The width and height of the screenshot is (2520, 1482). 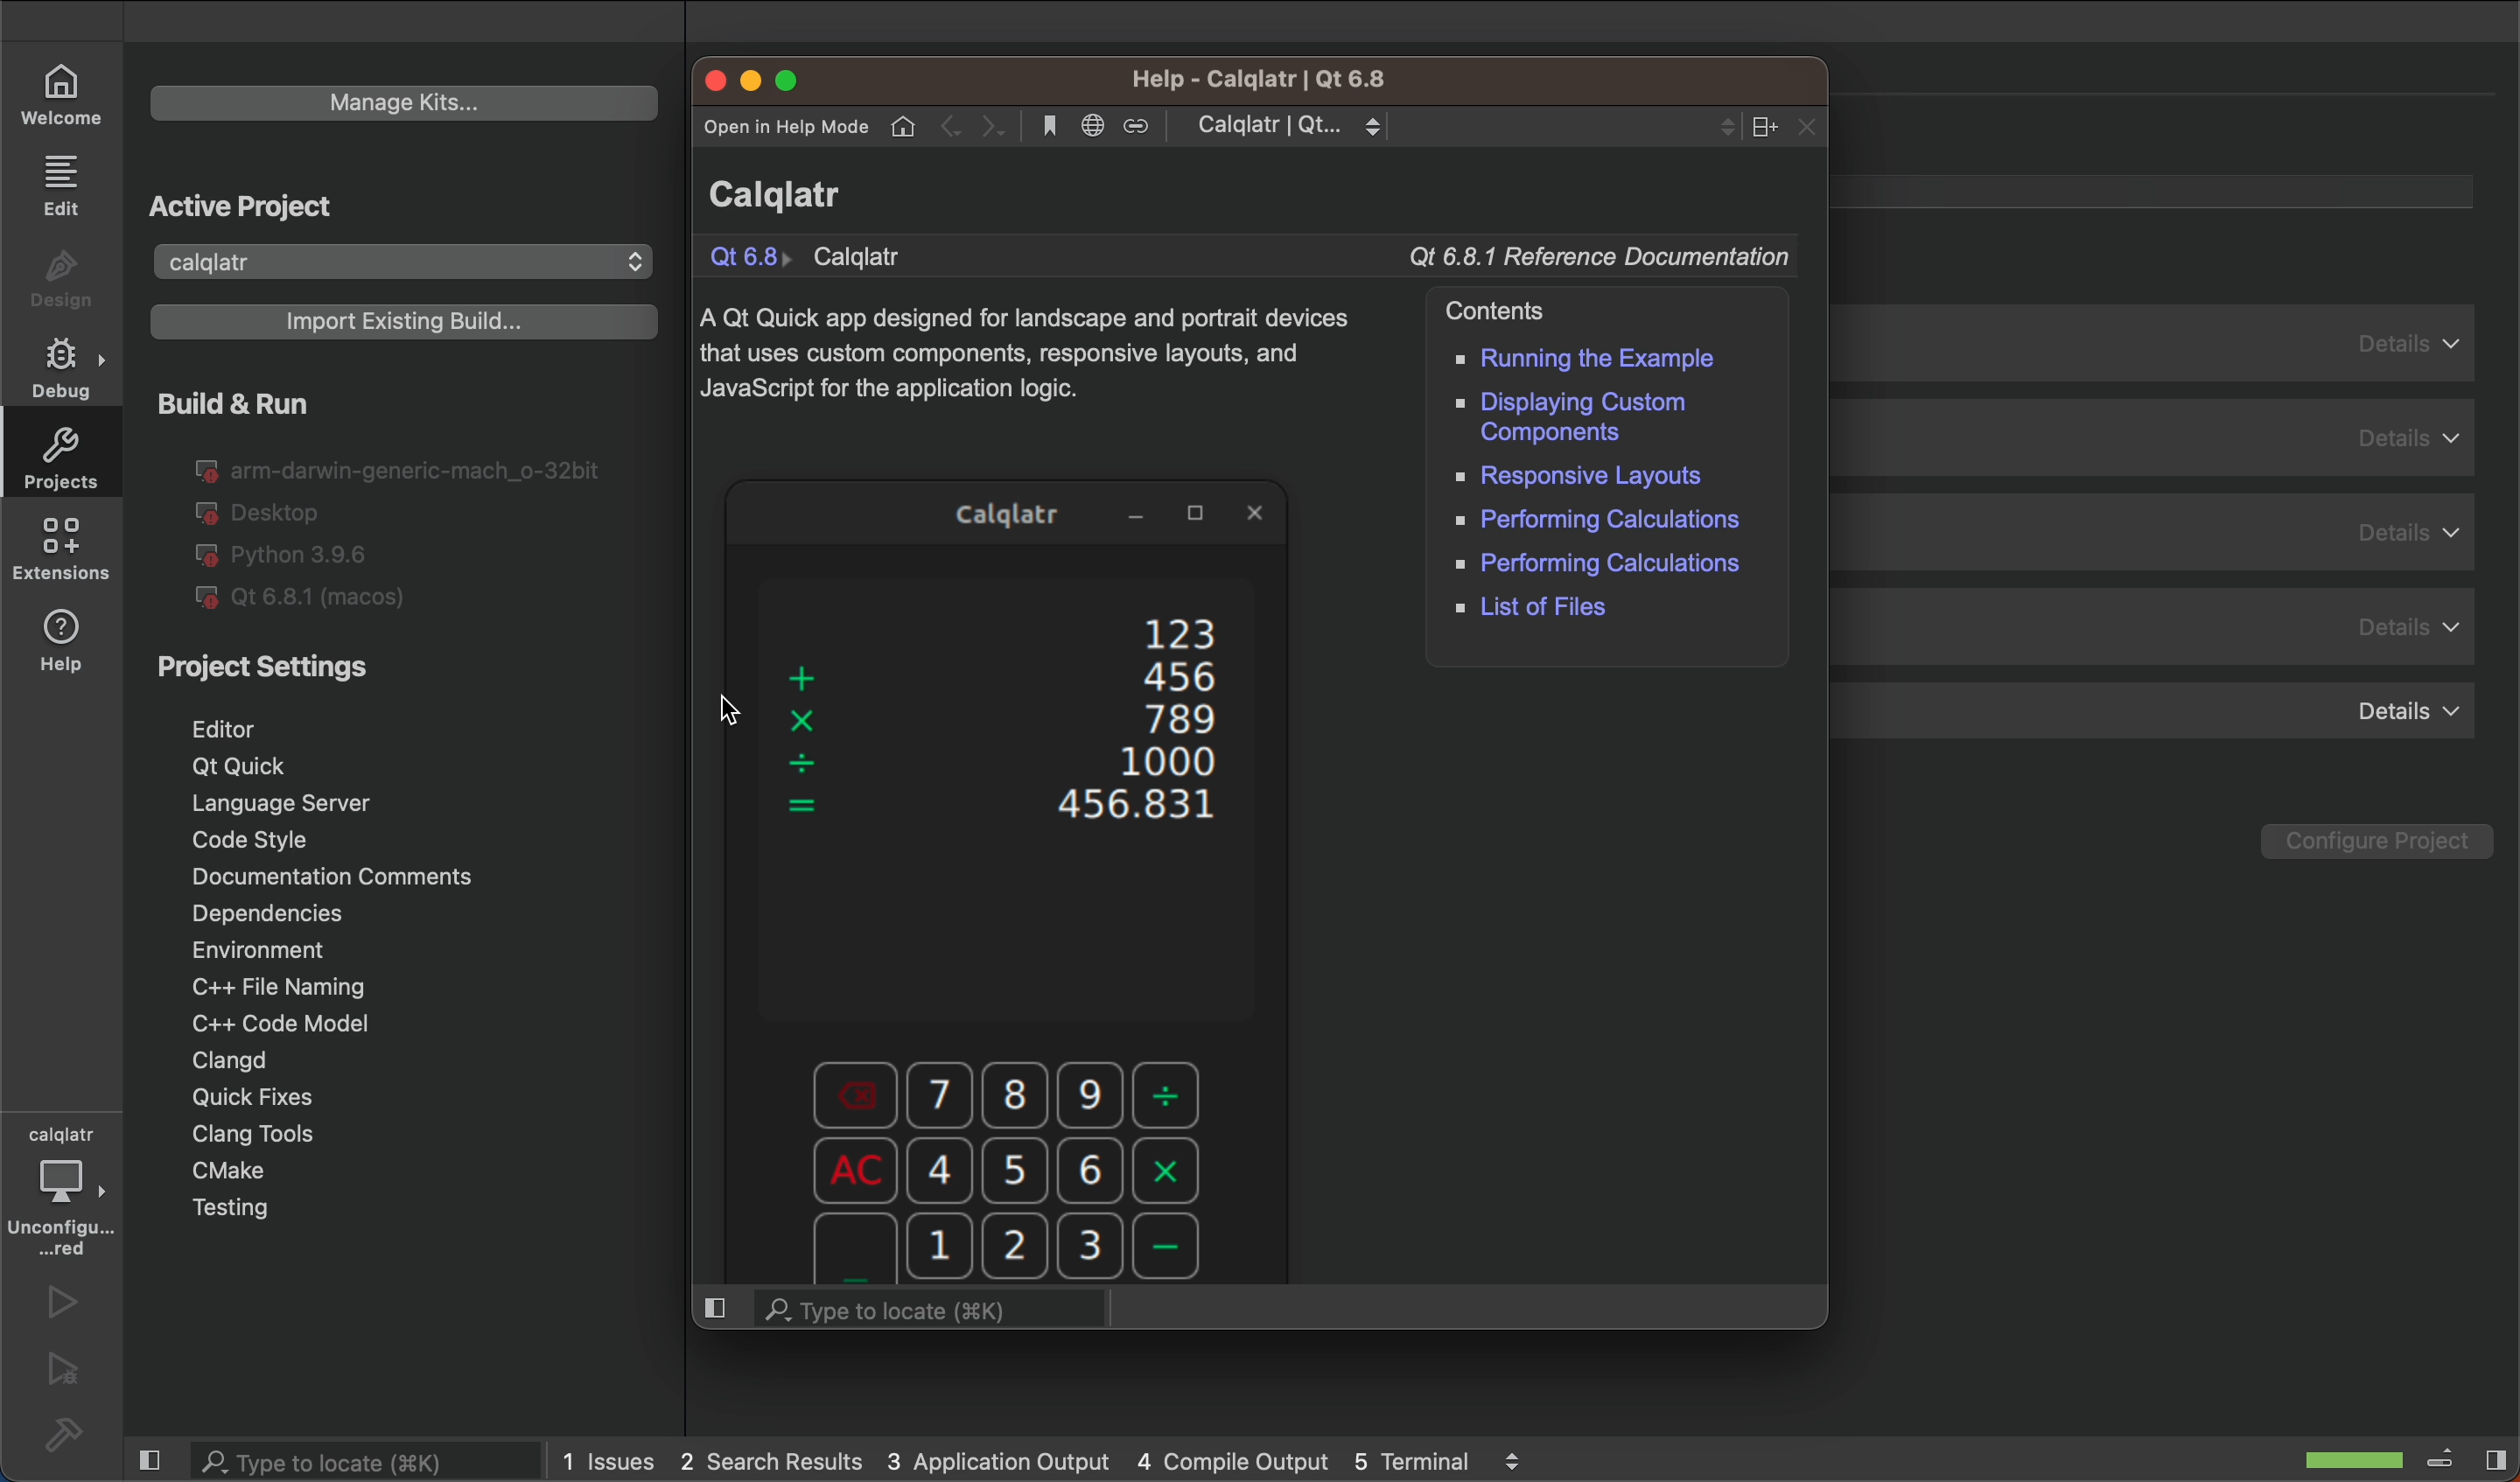 I want to click on contents, so click(x=1531, y=315).